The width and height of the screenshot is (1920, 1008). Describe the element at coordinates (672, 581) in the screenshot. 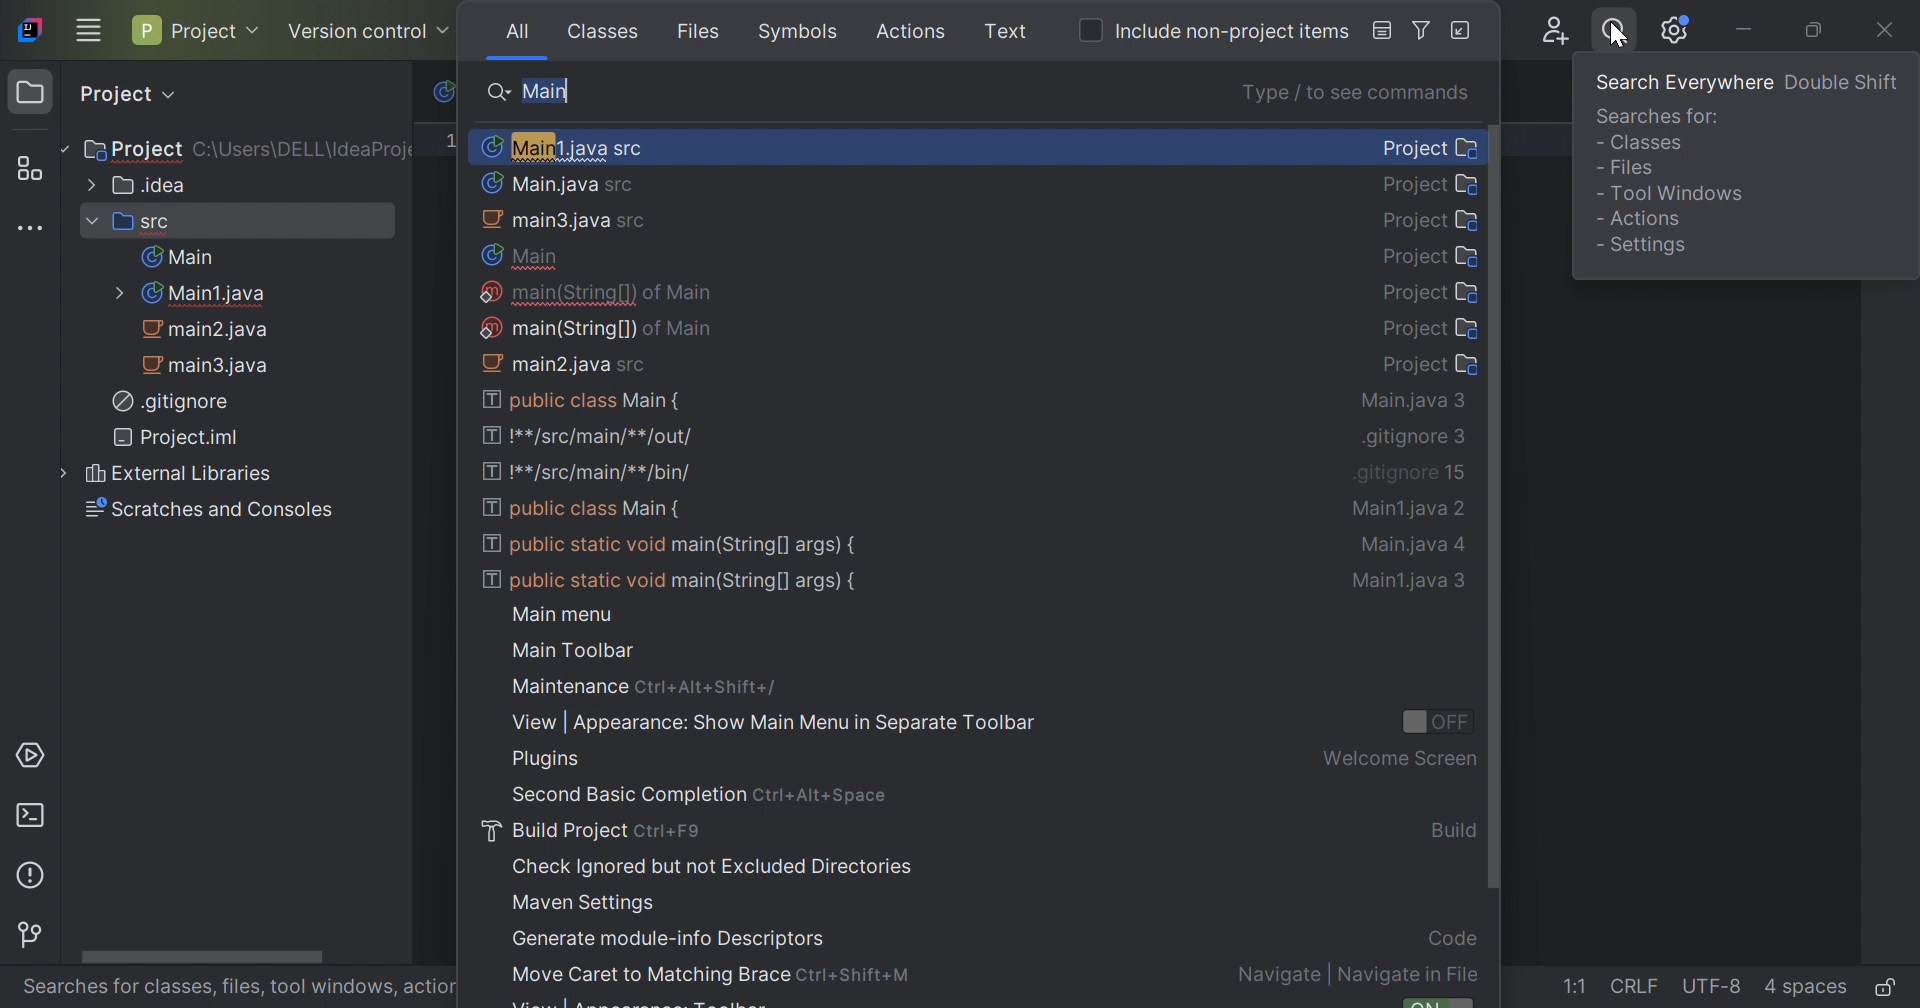

I see `public static void main(String[]args) {` at that location.